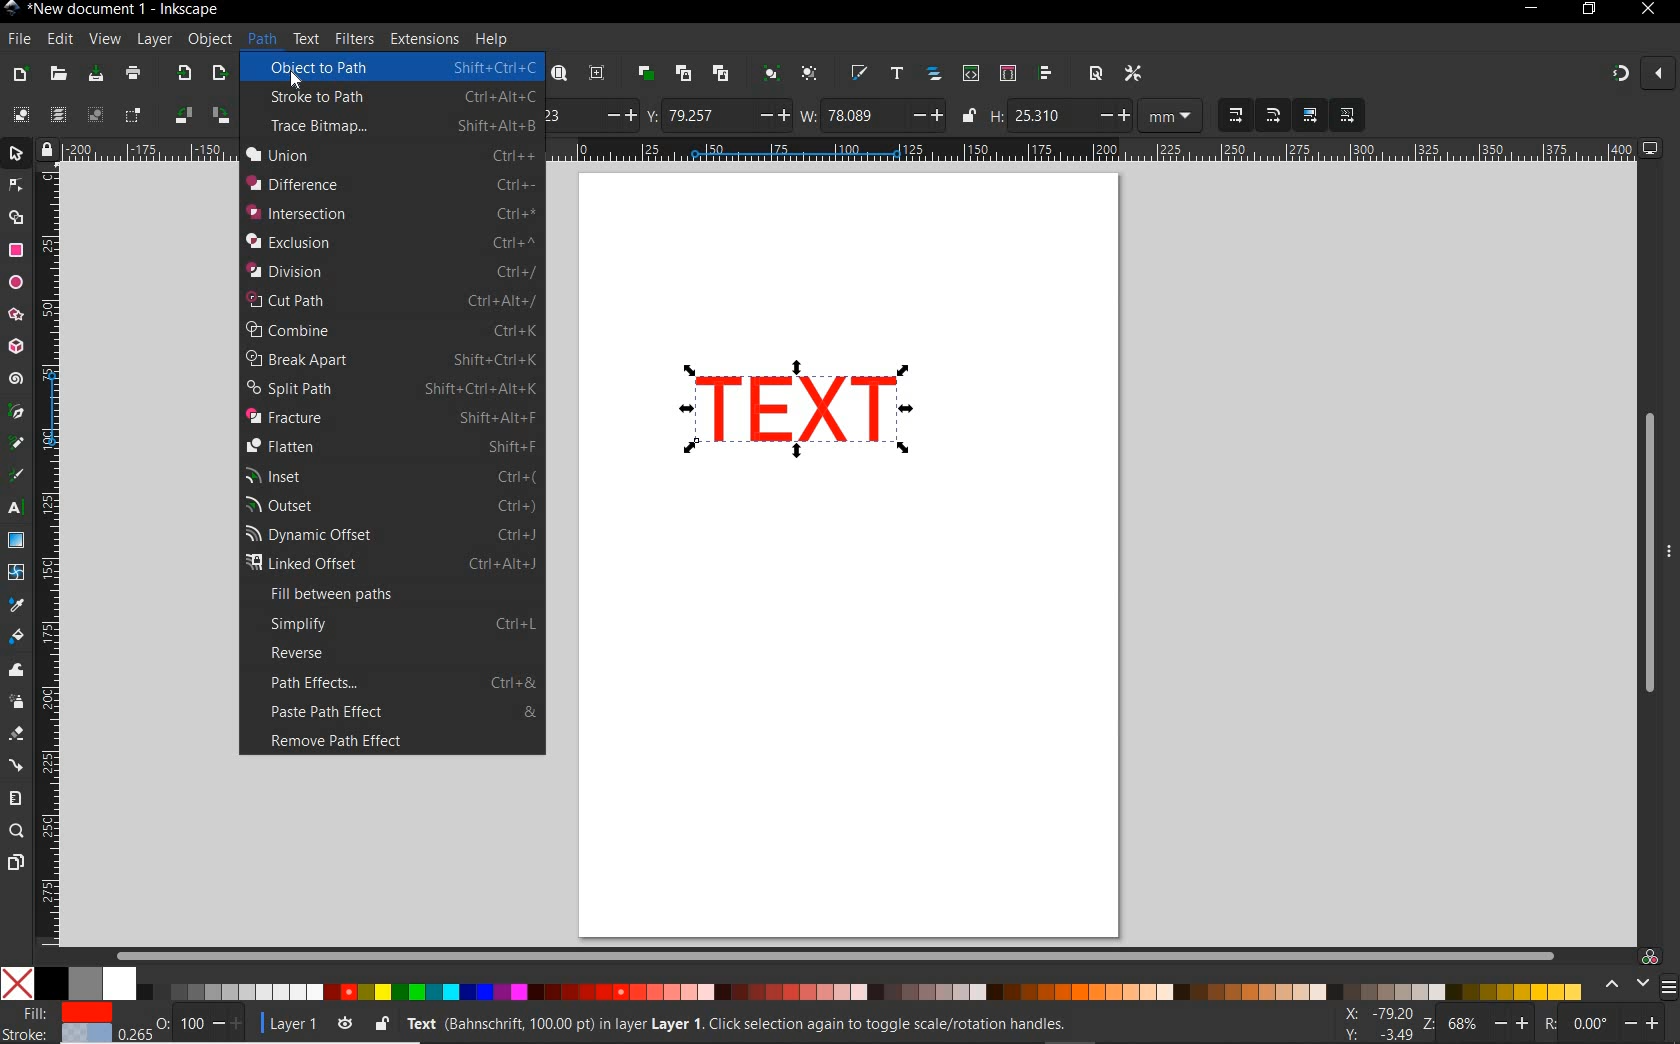 The image size is (1680, 1044). I want to click on OUTSET, so click(389, 505).